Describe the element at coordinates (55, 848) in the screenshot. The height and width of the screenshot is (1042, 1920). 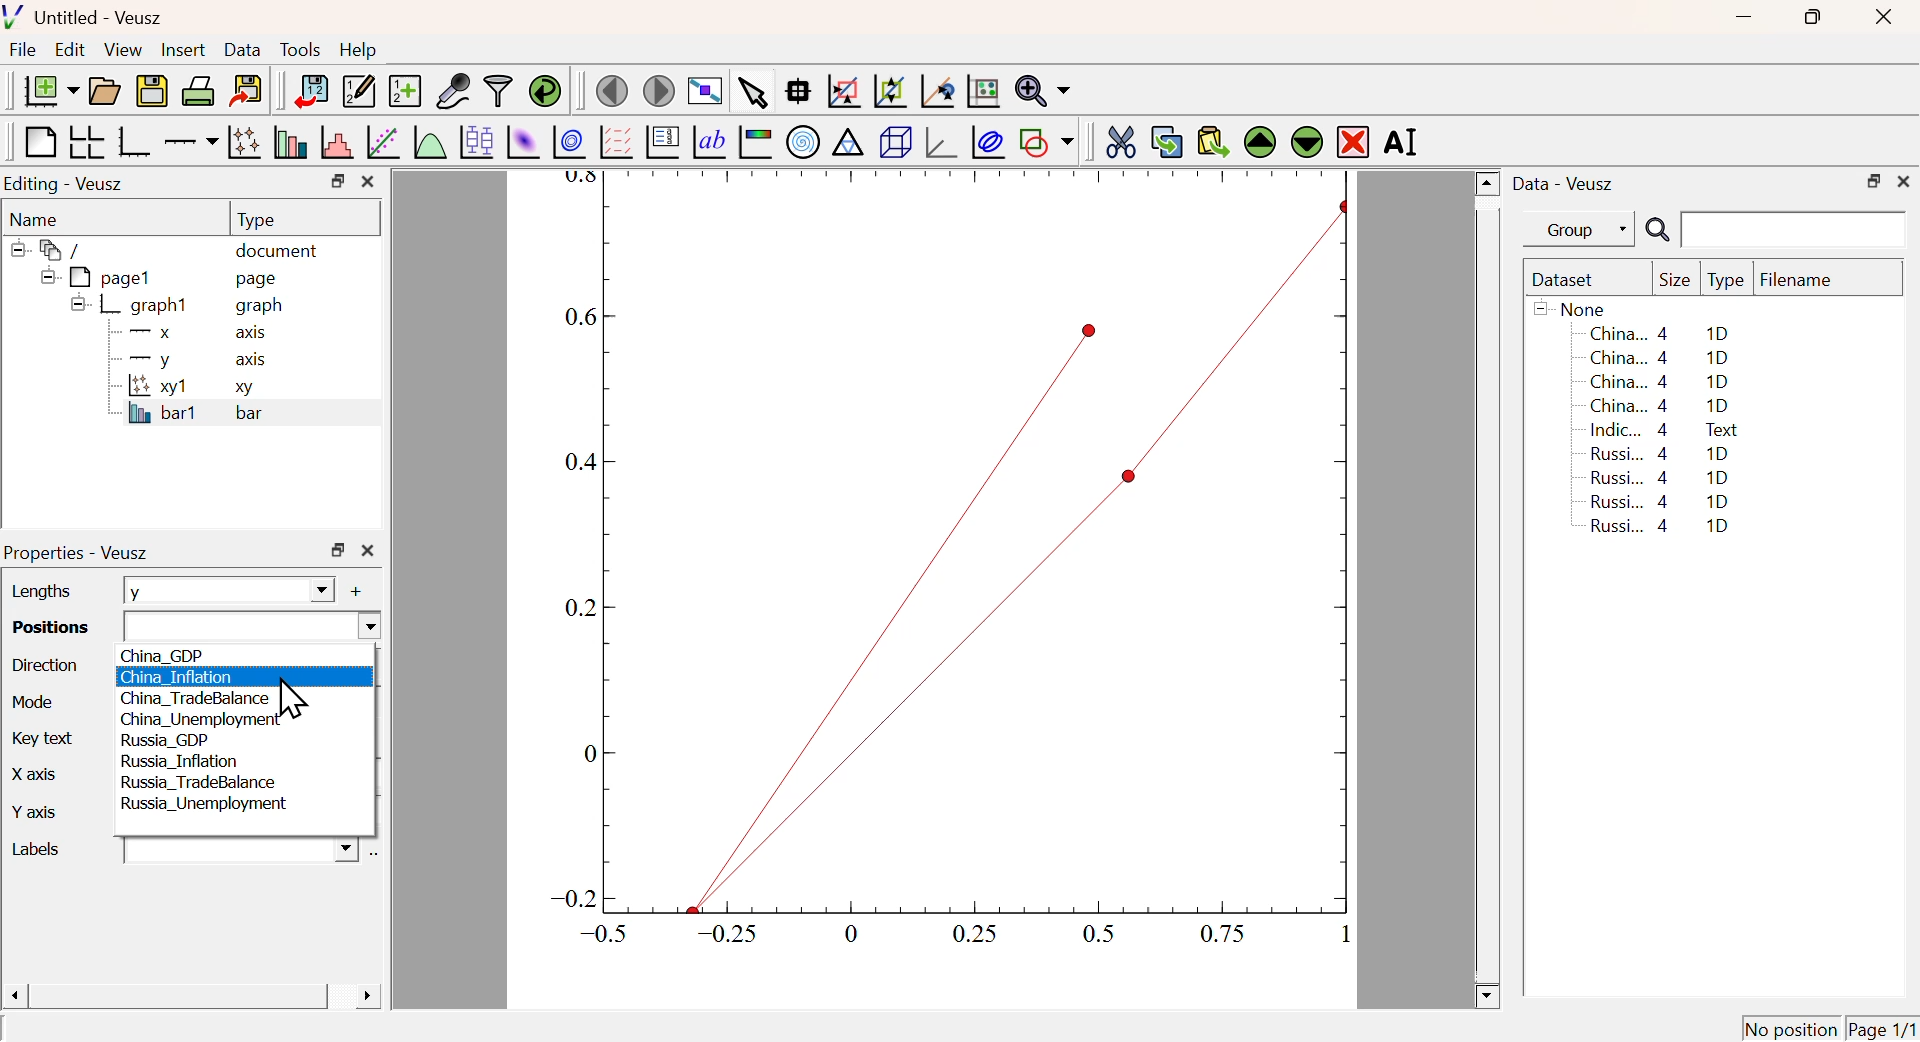
I see `Labels` at that location.